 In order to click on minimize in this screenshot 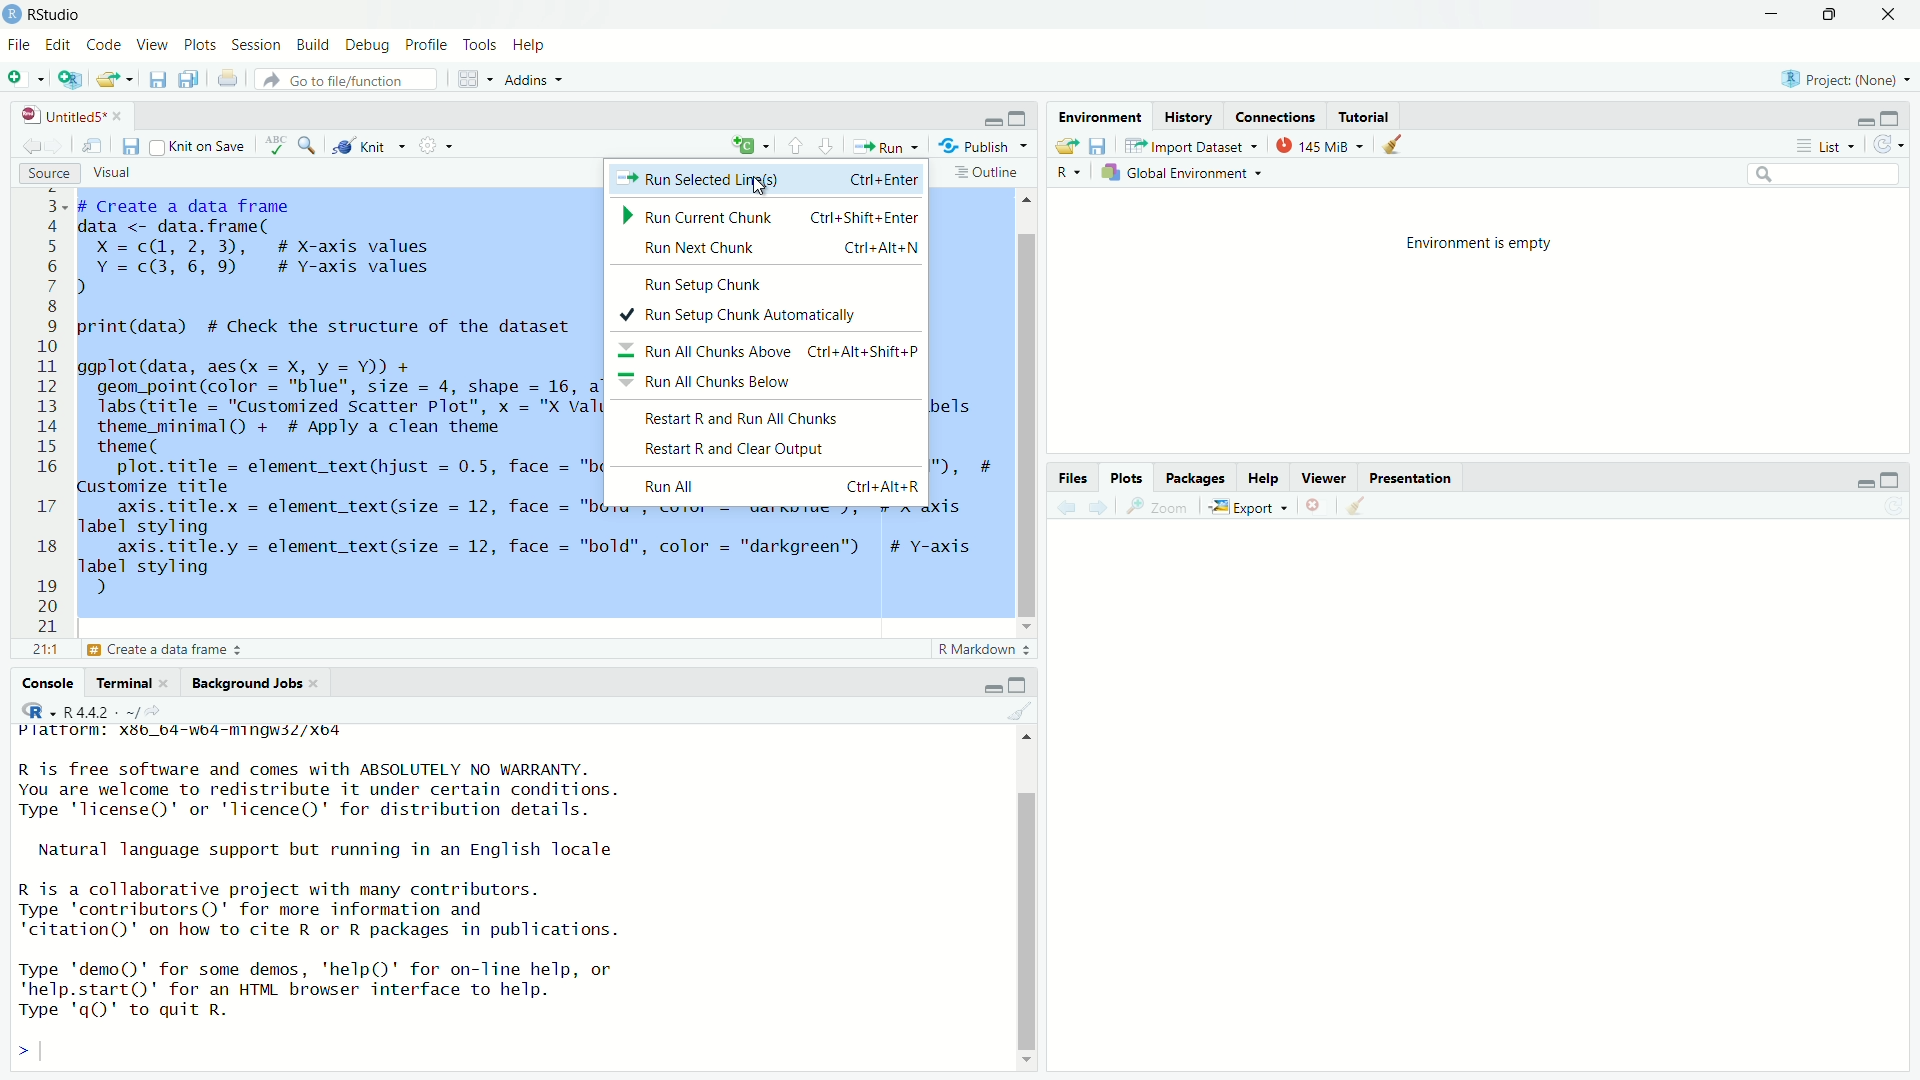, I will do `click(1862, 483)`.